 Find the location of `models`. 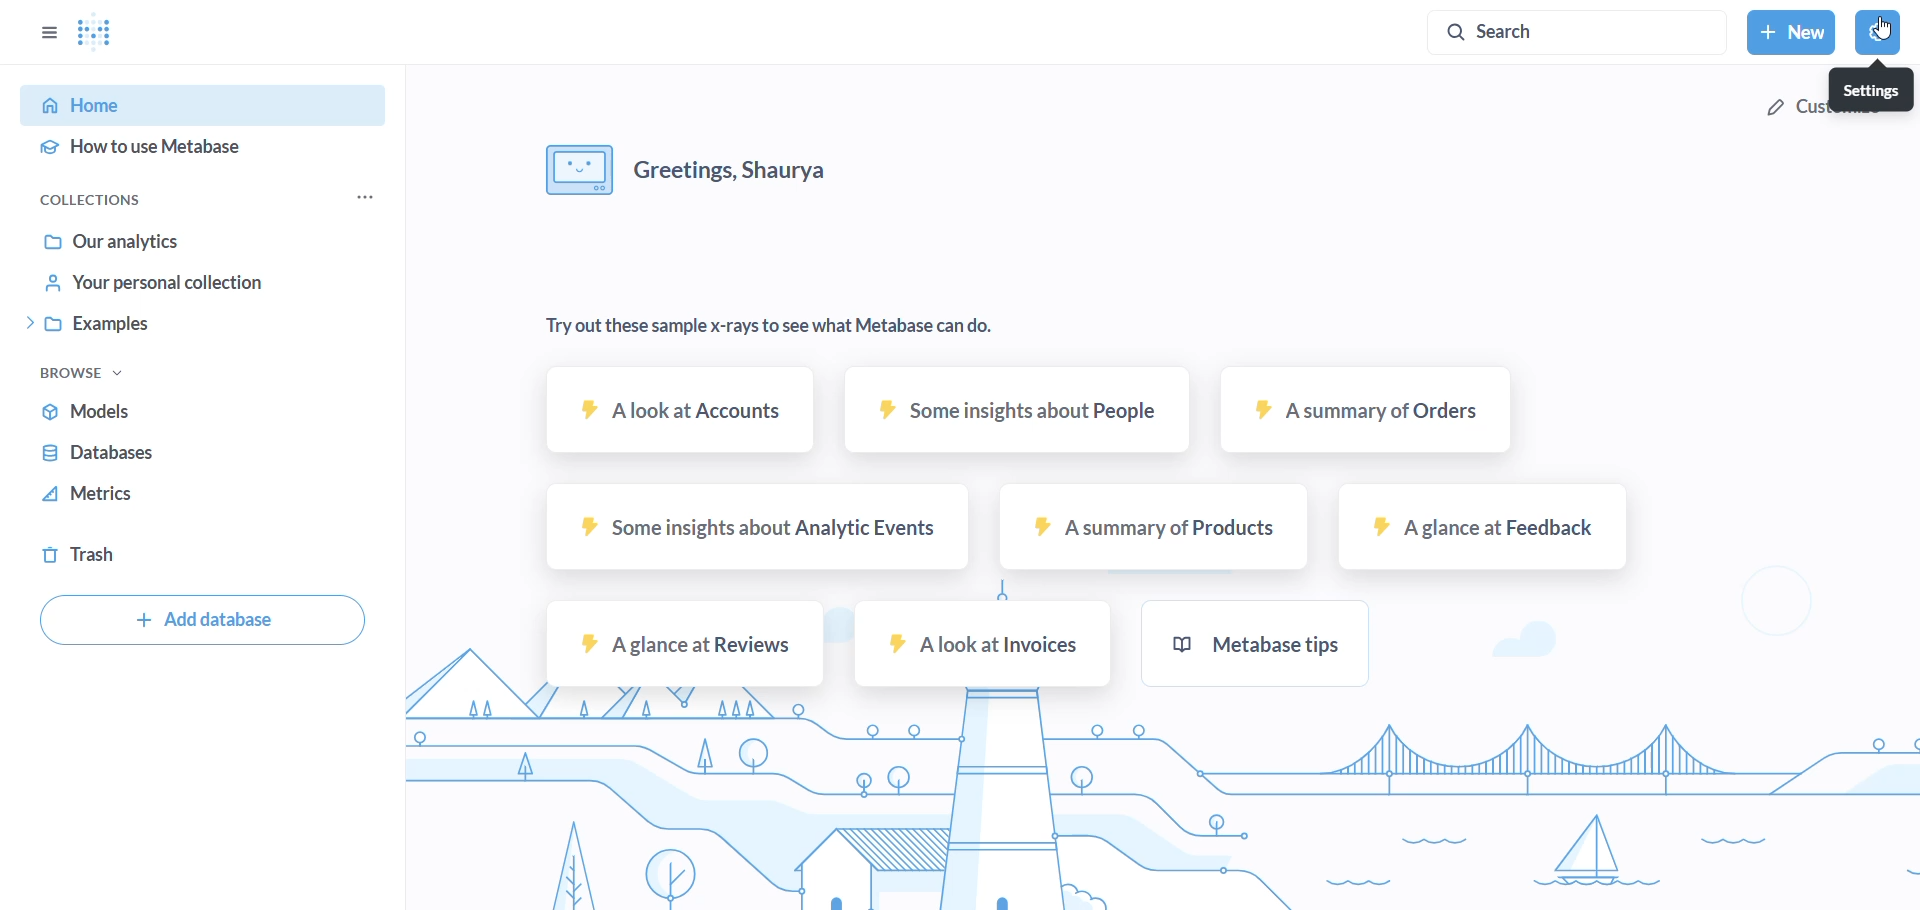

models is located at coordinates (94, 409).